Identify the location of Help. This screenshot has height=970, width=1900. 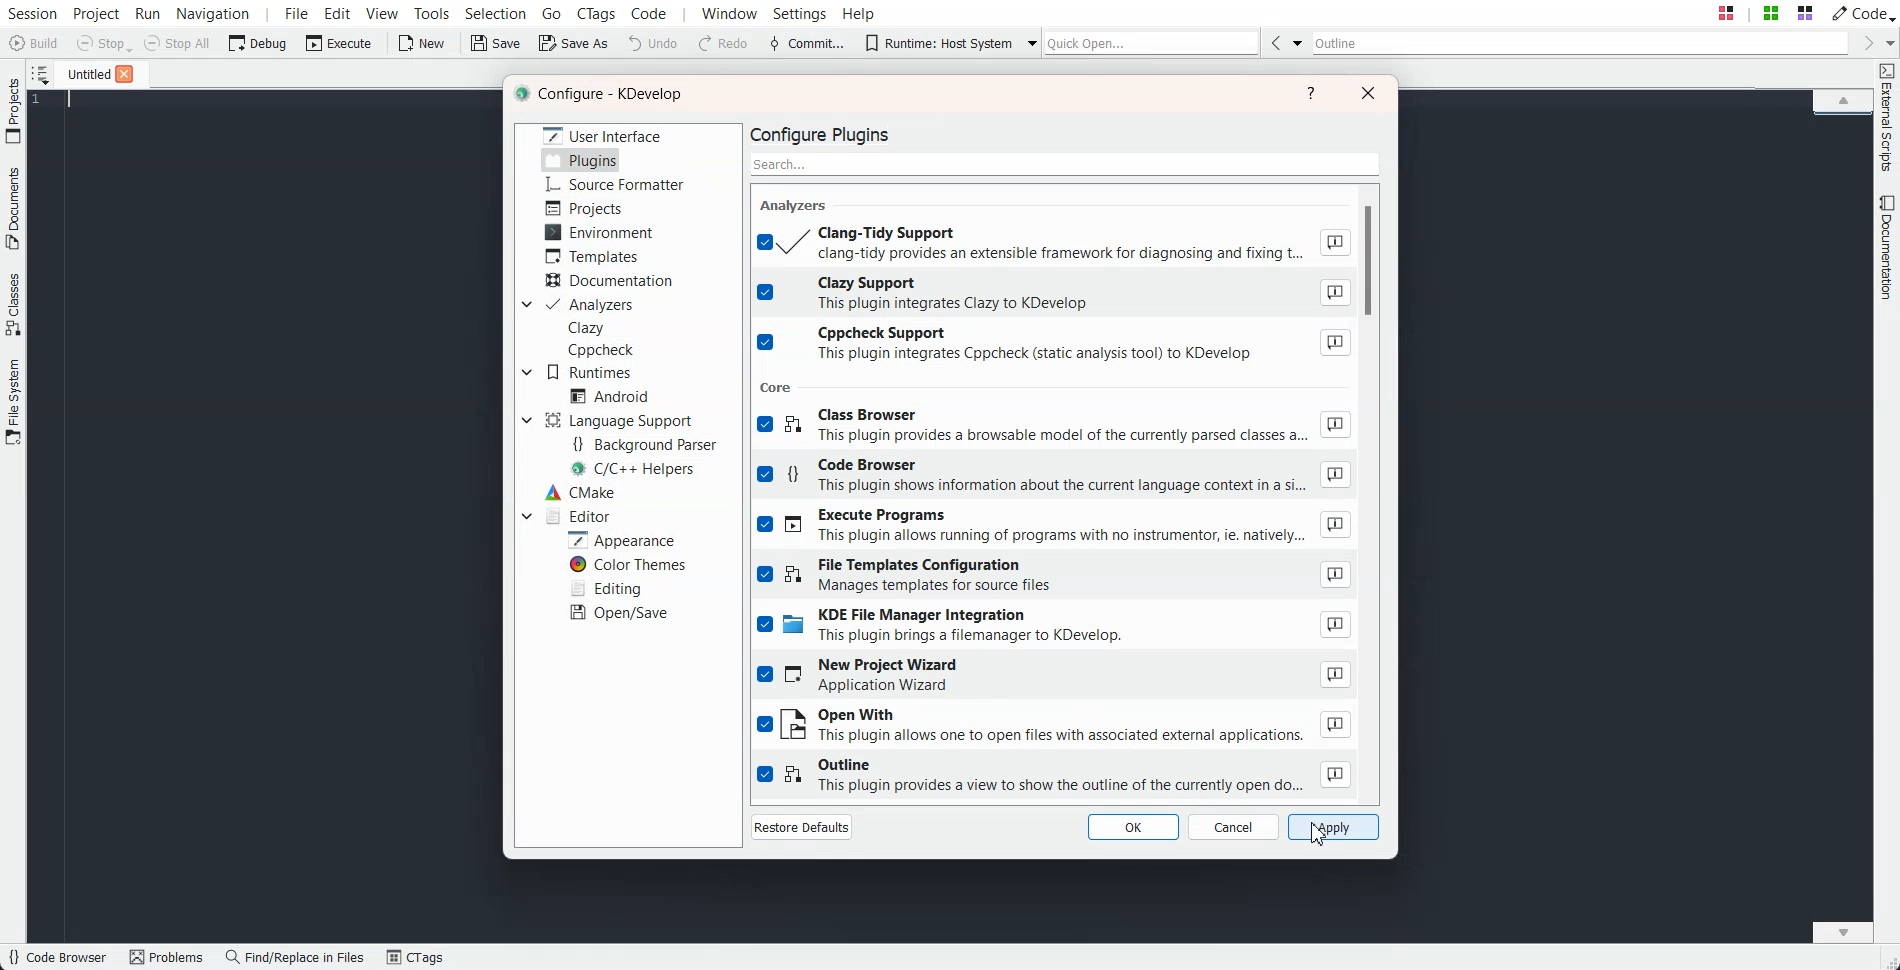
(859, 12).